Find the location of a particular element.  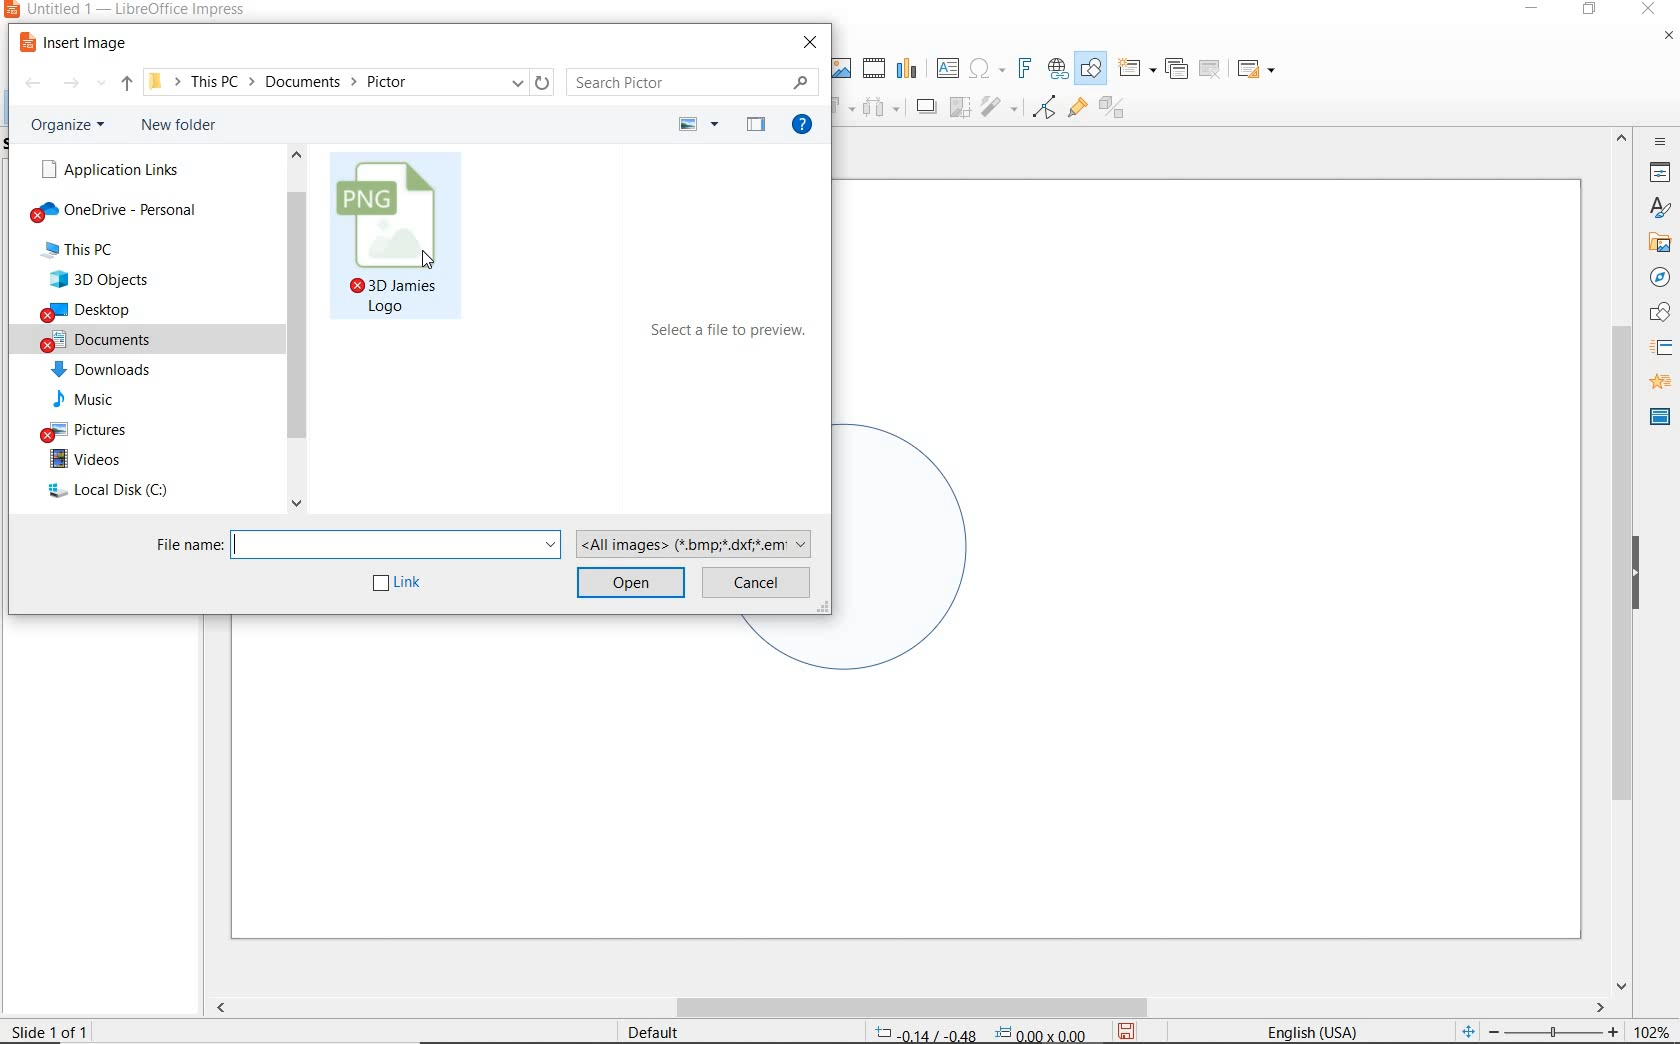

OPEN is located at coordinates (630, 581).